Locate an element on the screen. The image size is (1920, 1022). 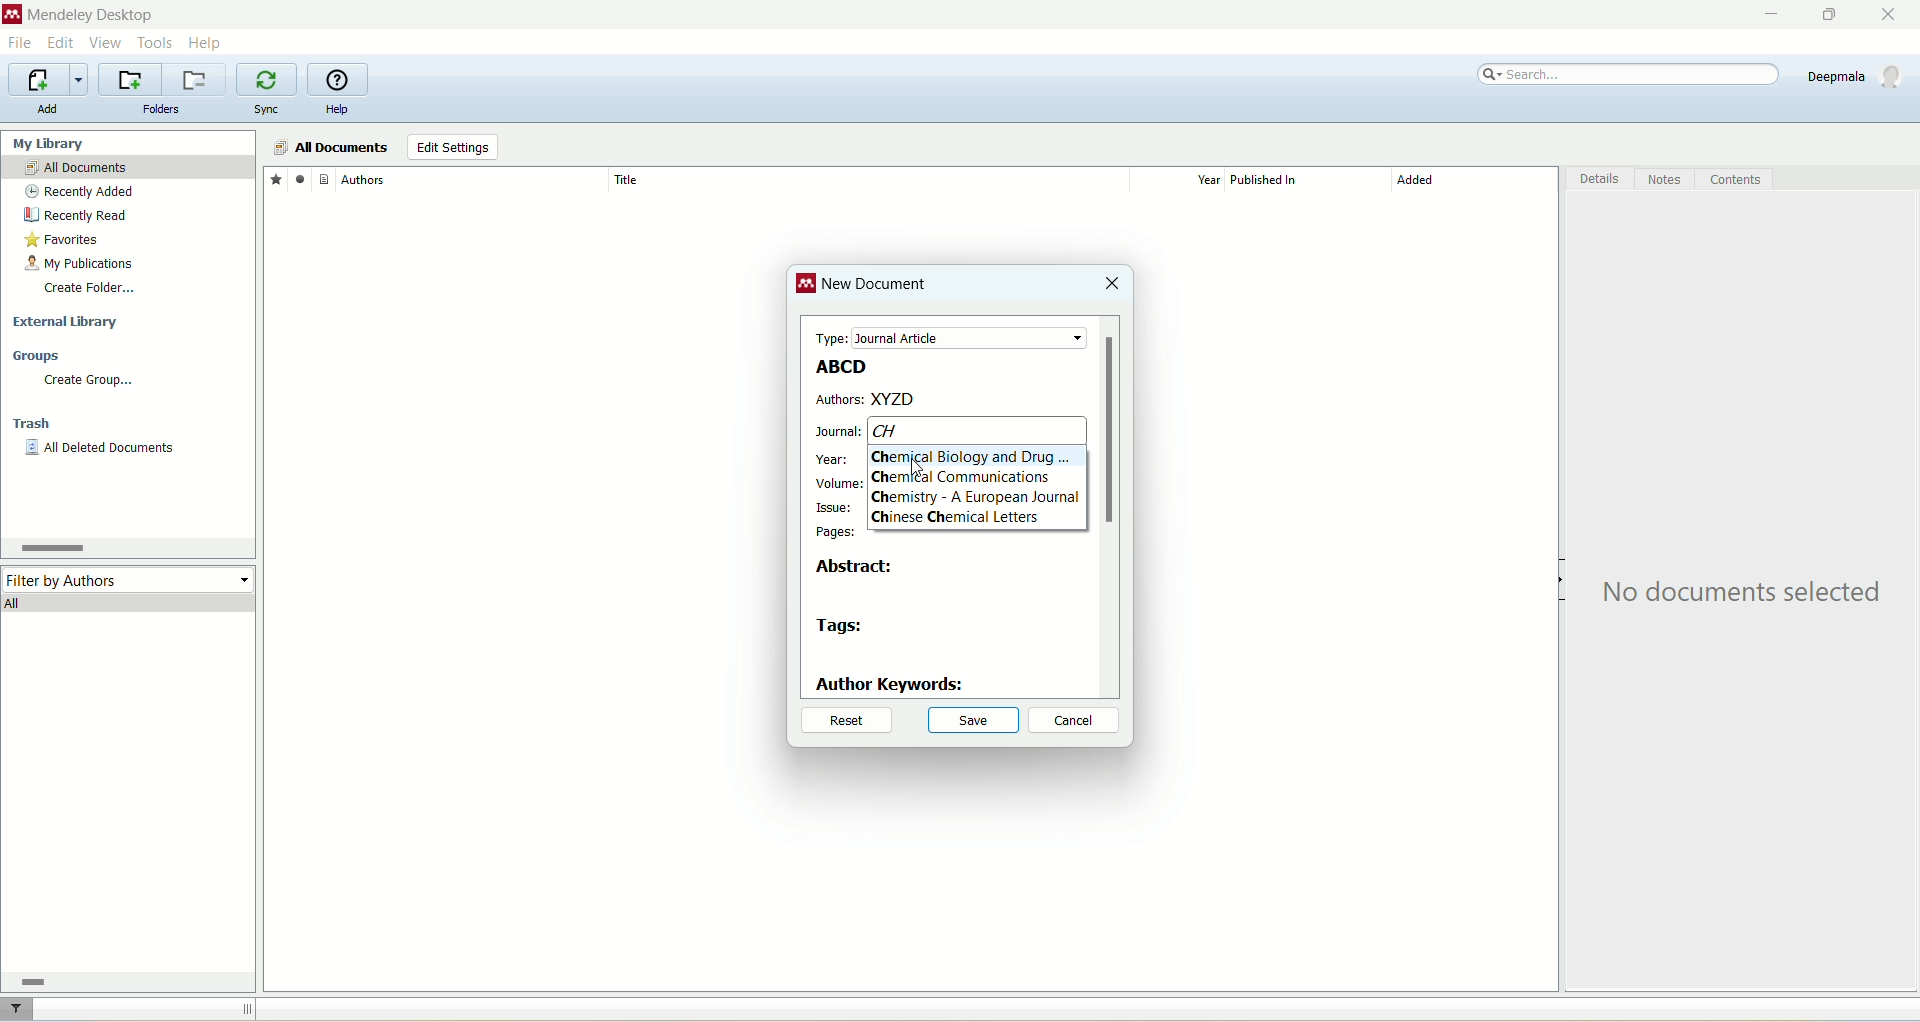
notes is located at coordinates (1667, 180).